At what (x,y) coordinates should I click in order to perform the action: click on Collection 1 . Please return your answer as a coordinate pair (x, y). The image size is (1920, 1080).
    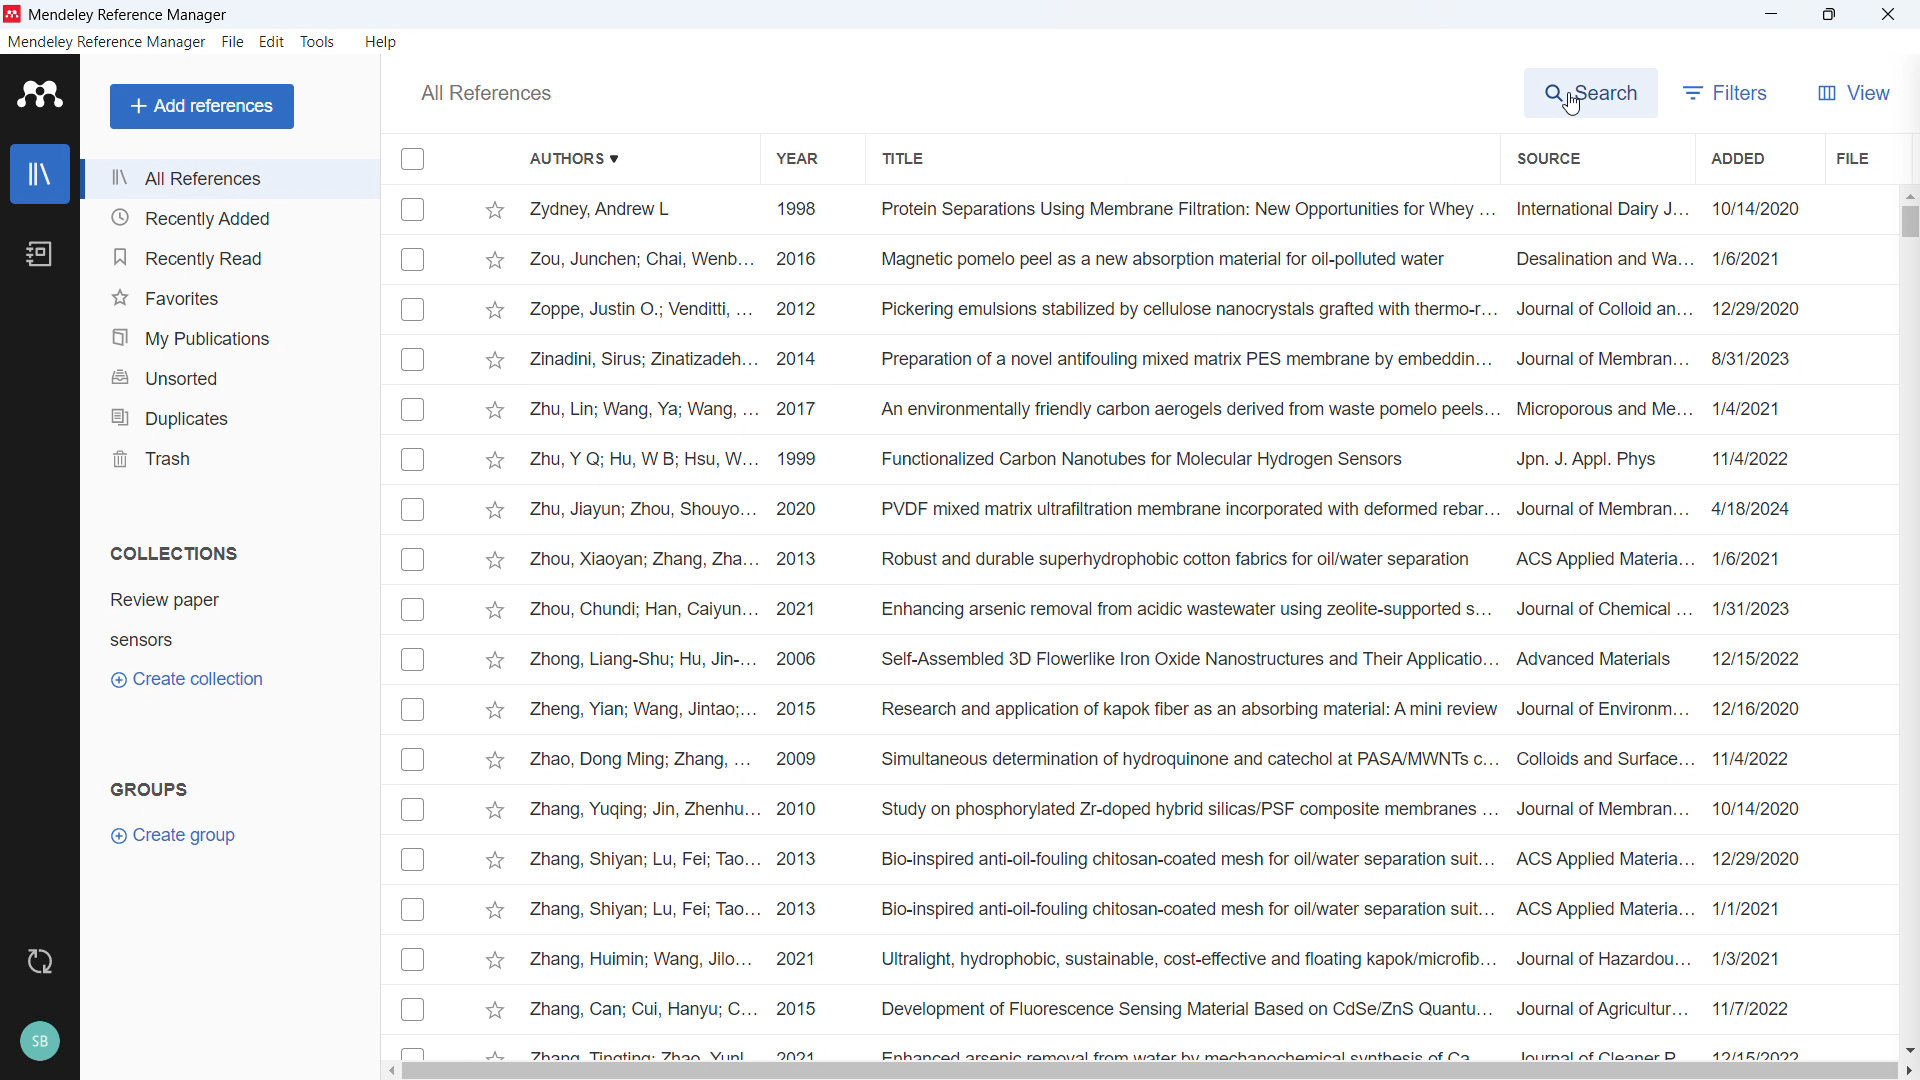
    Looking at the image, I should click on (165, 599).